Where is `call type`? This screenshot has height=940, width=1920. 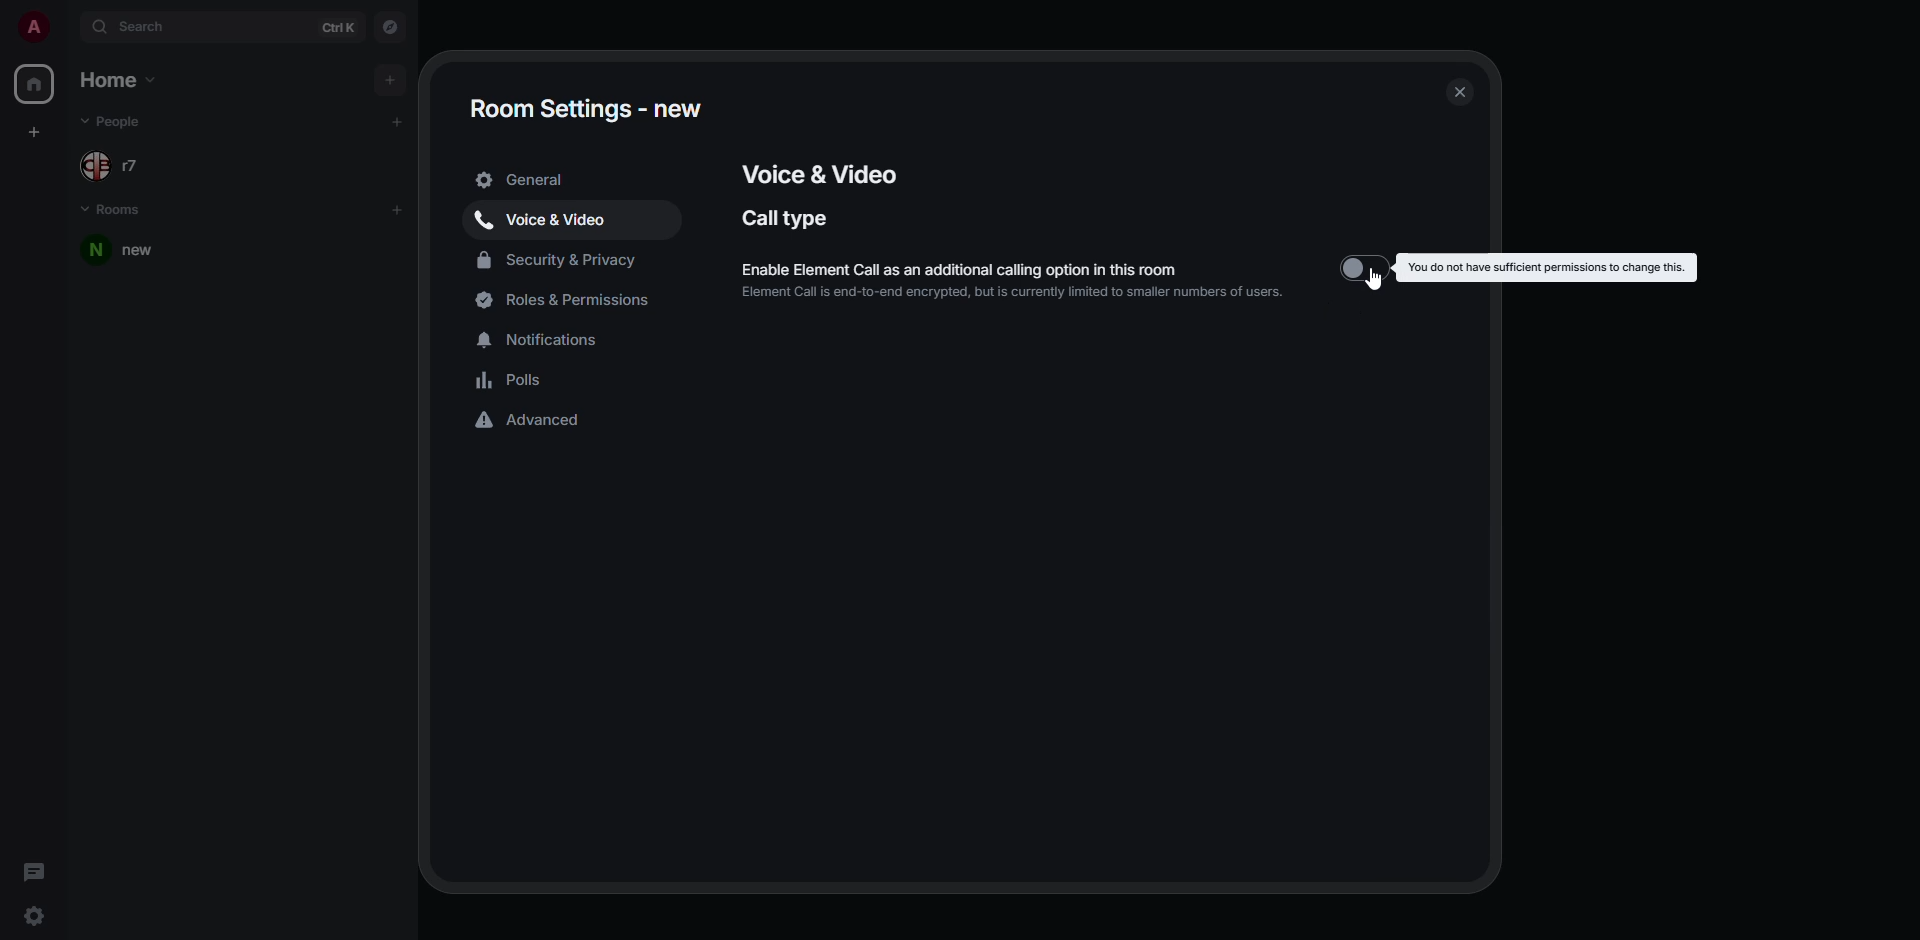 call type is located at coordinates (789, 218).